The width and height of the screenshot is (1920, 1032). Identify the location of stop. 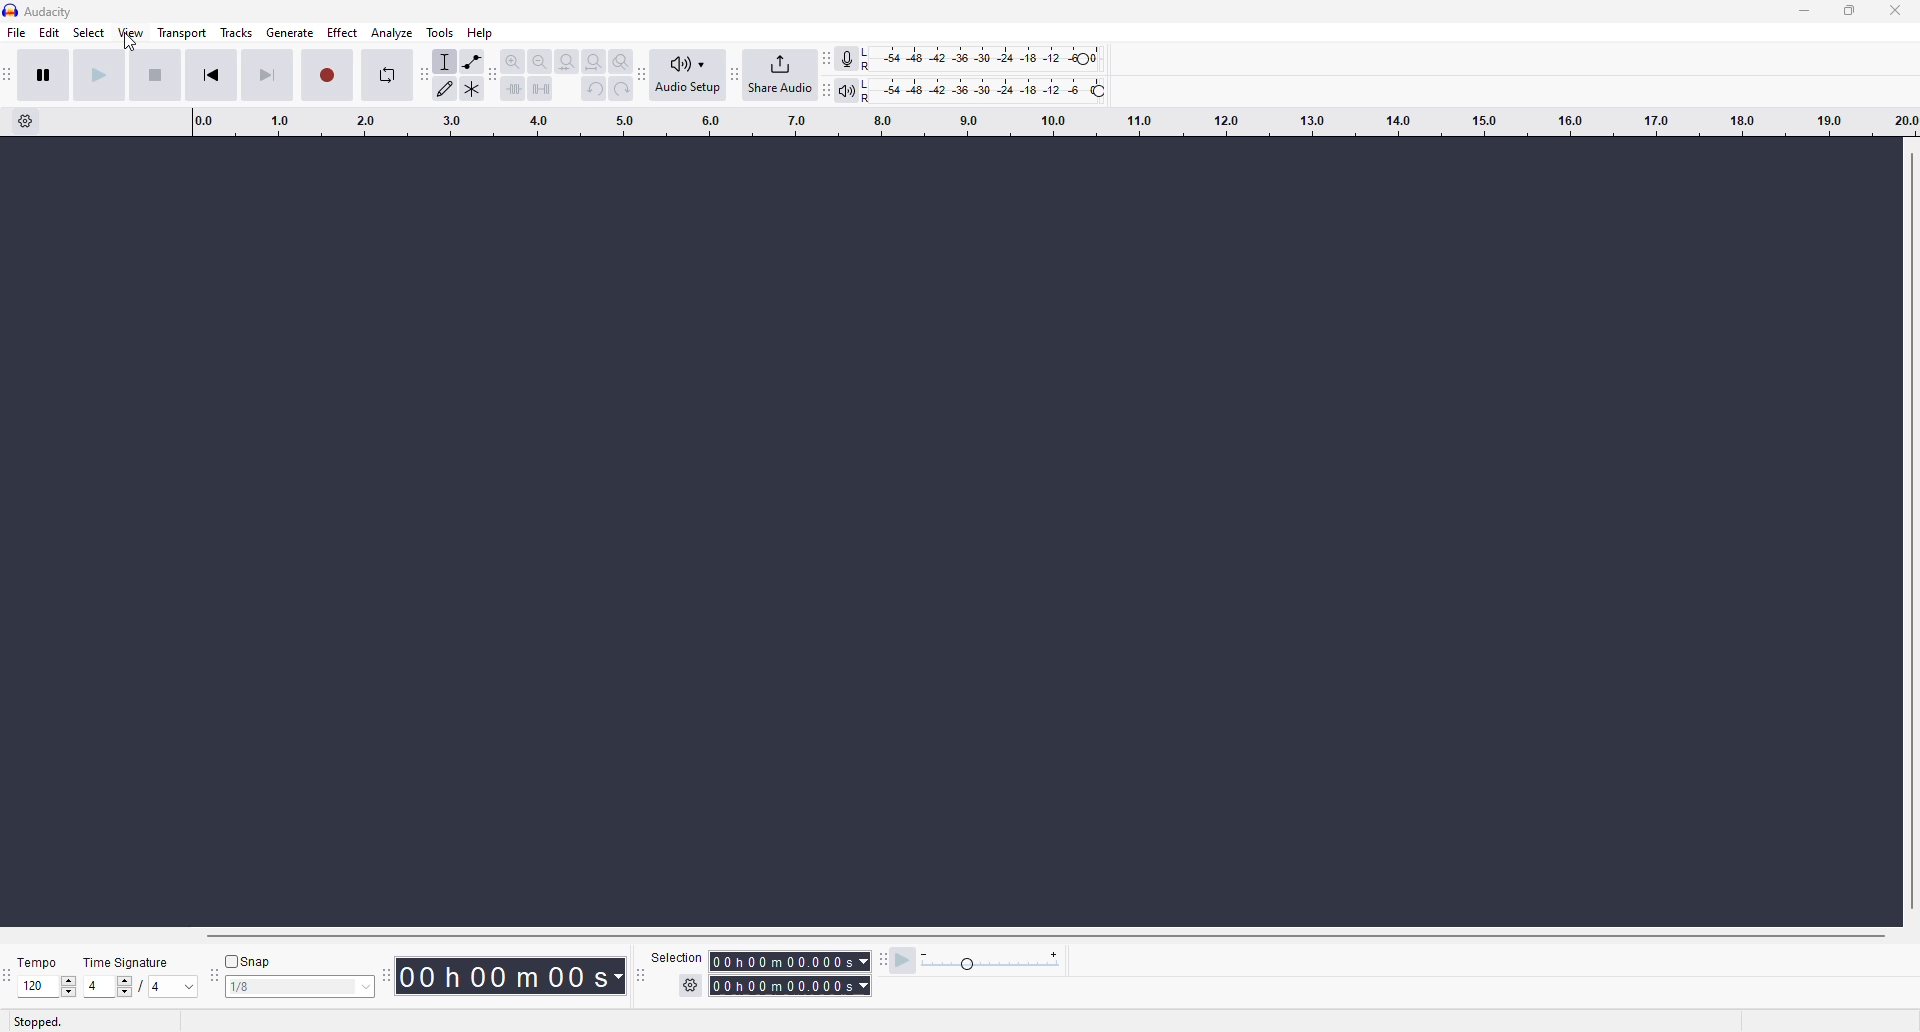
(154, 75).